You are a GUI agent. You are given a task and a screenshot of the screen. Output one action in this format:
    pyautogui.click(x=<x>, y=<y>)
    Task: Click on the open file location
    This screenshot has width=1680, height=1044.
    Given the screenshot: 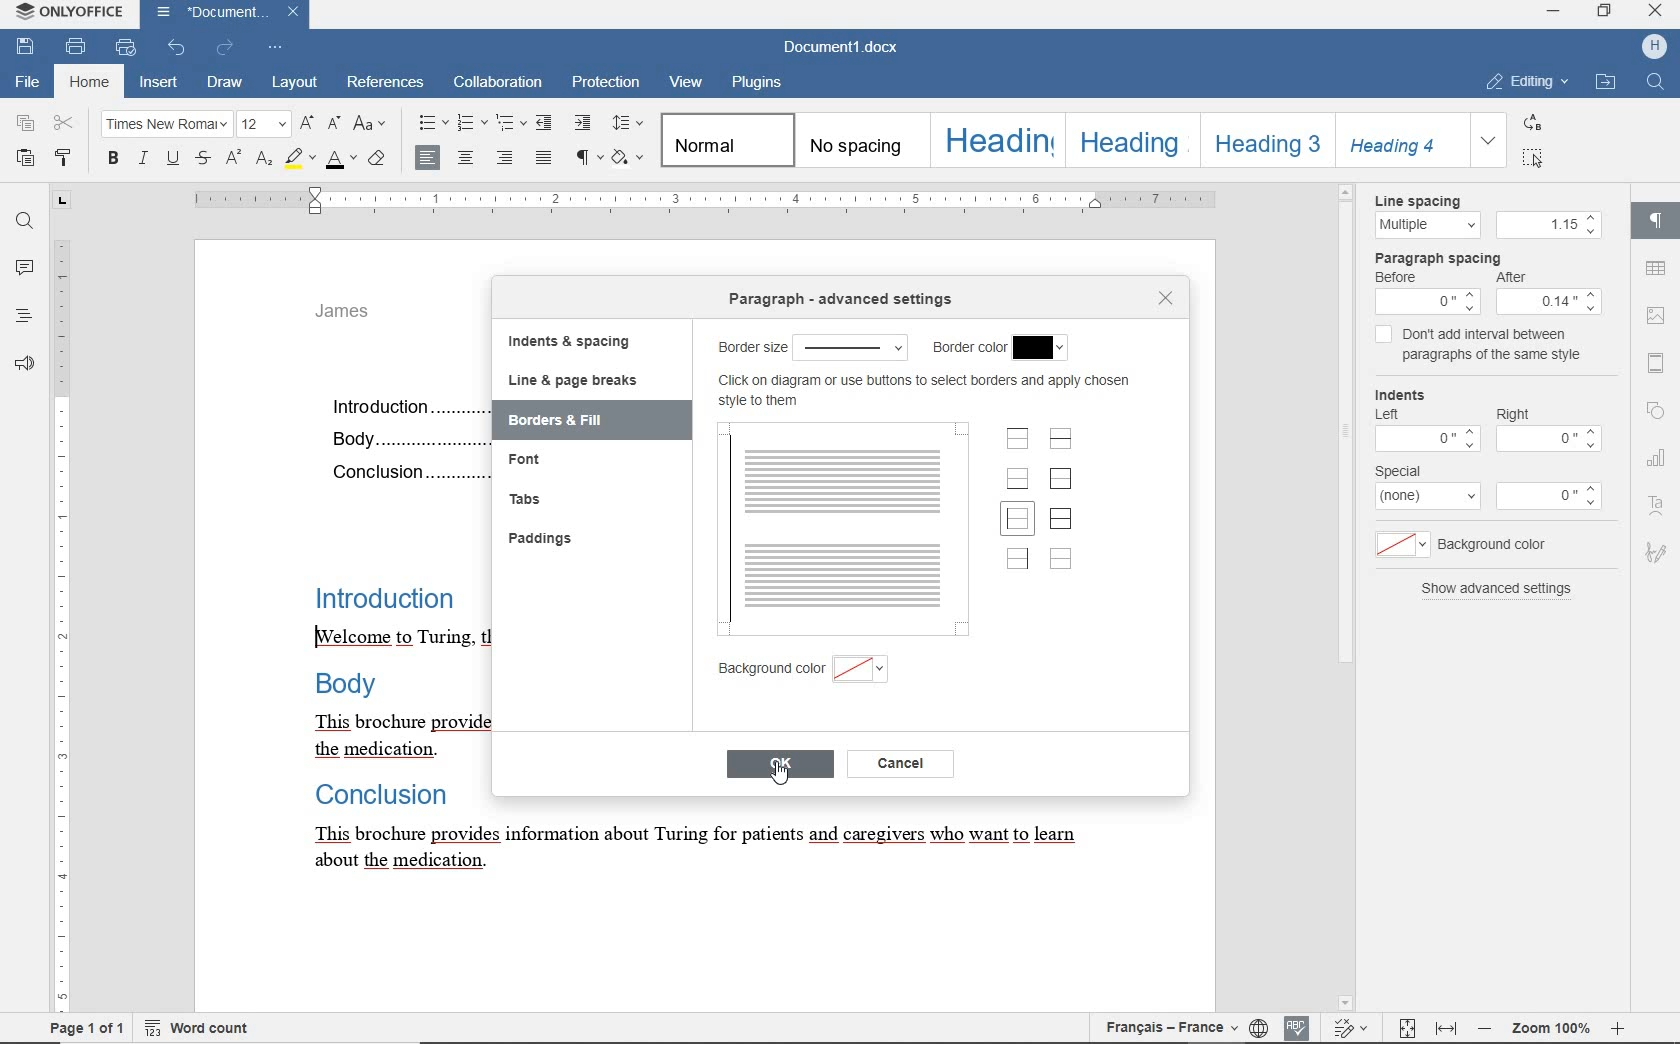 What is the action you would take?
    pyautogui.click(x=1605, y=84)
    